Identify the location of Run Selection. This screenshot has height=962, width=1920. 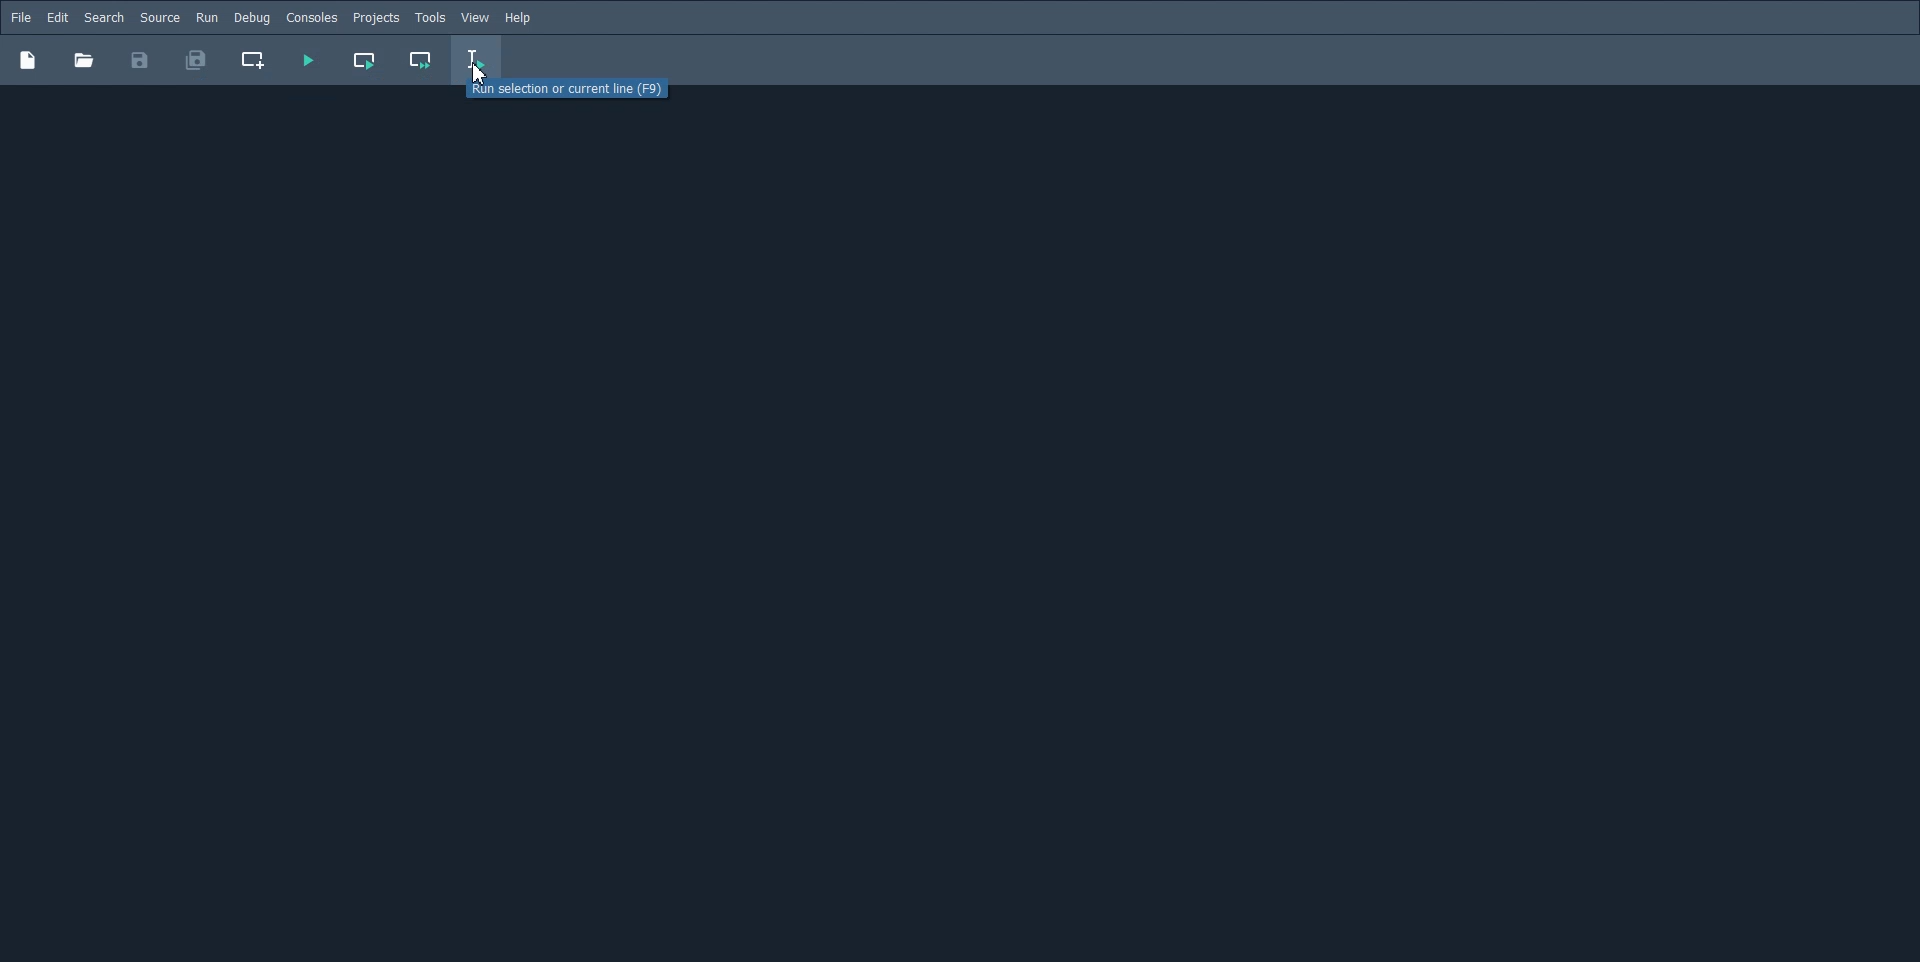
(479, 62).